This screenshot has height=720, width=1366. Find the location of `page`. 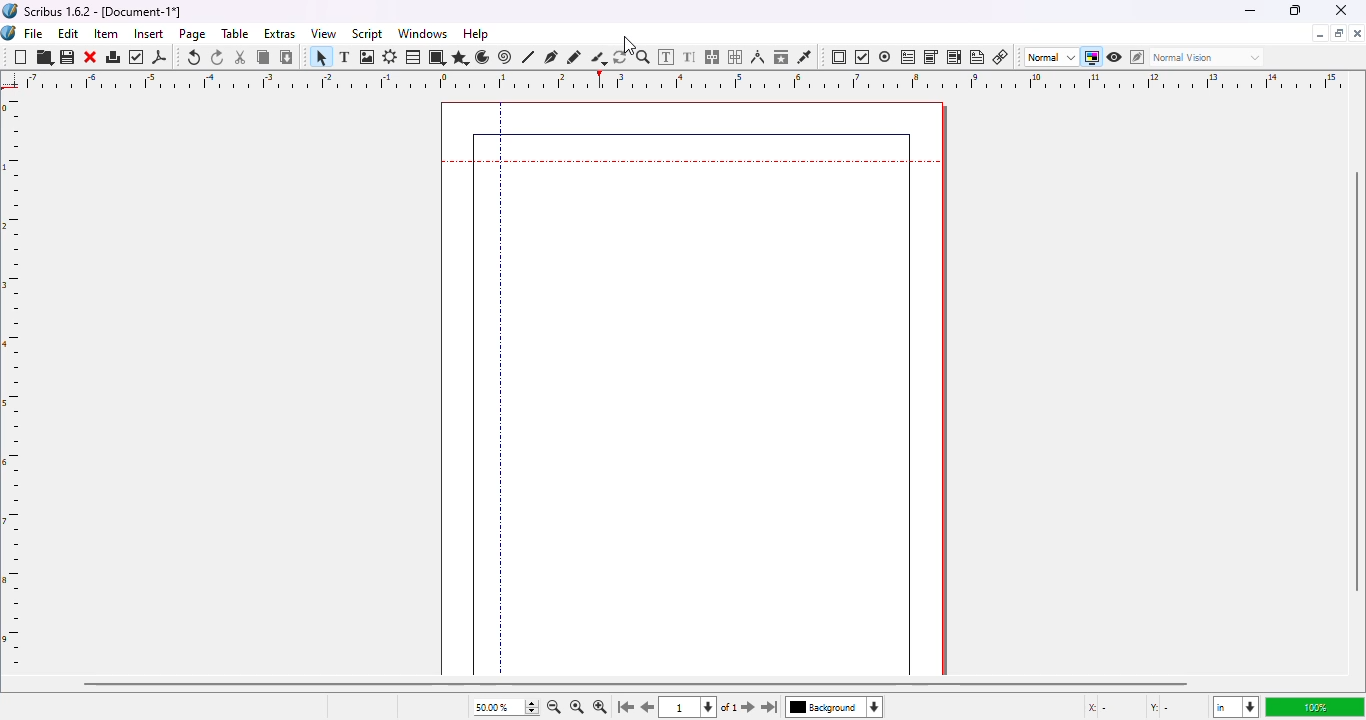

page is located at coordinates (194, 34).